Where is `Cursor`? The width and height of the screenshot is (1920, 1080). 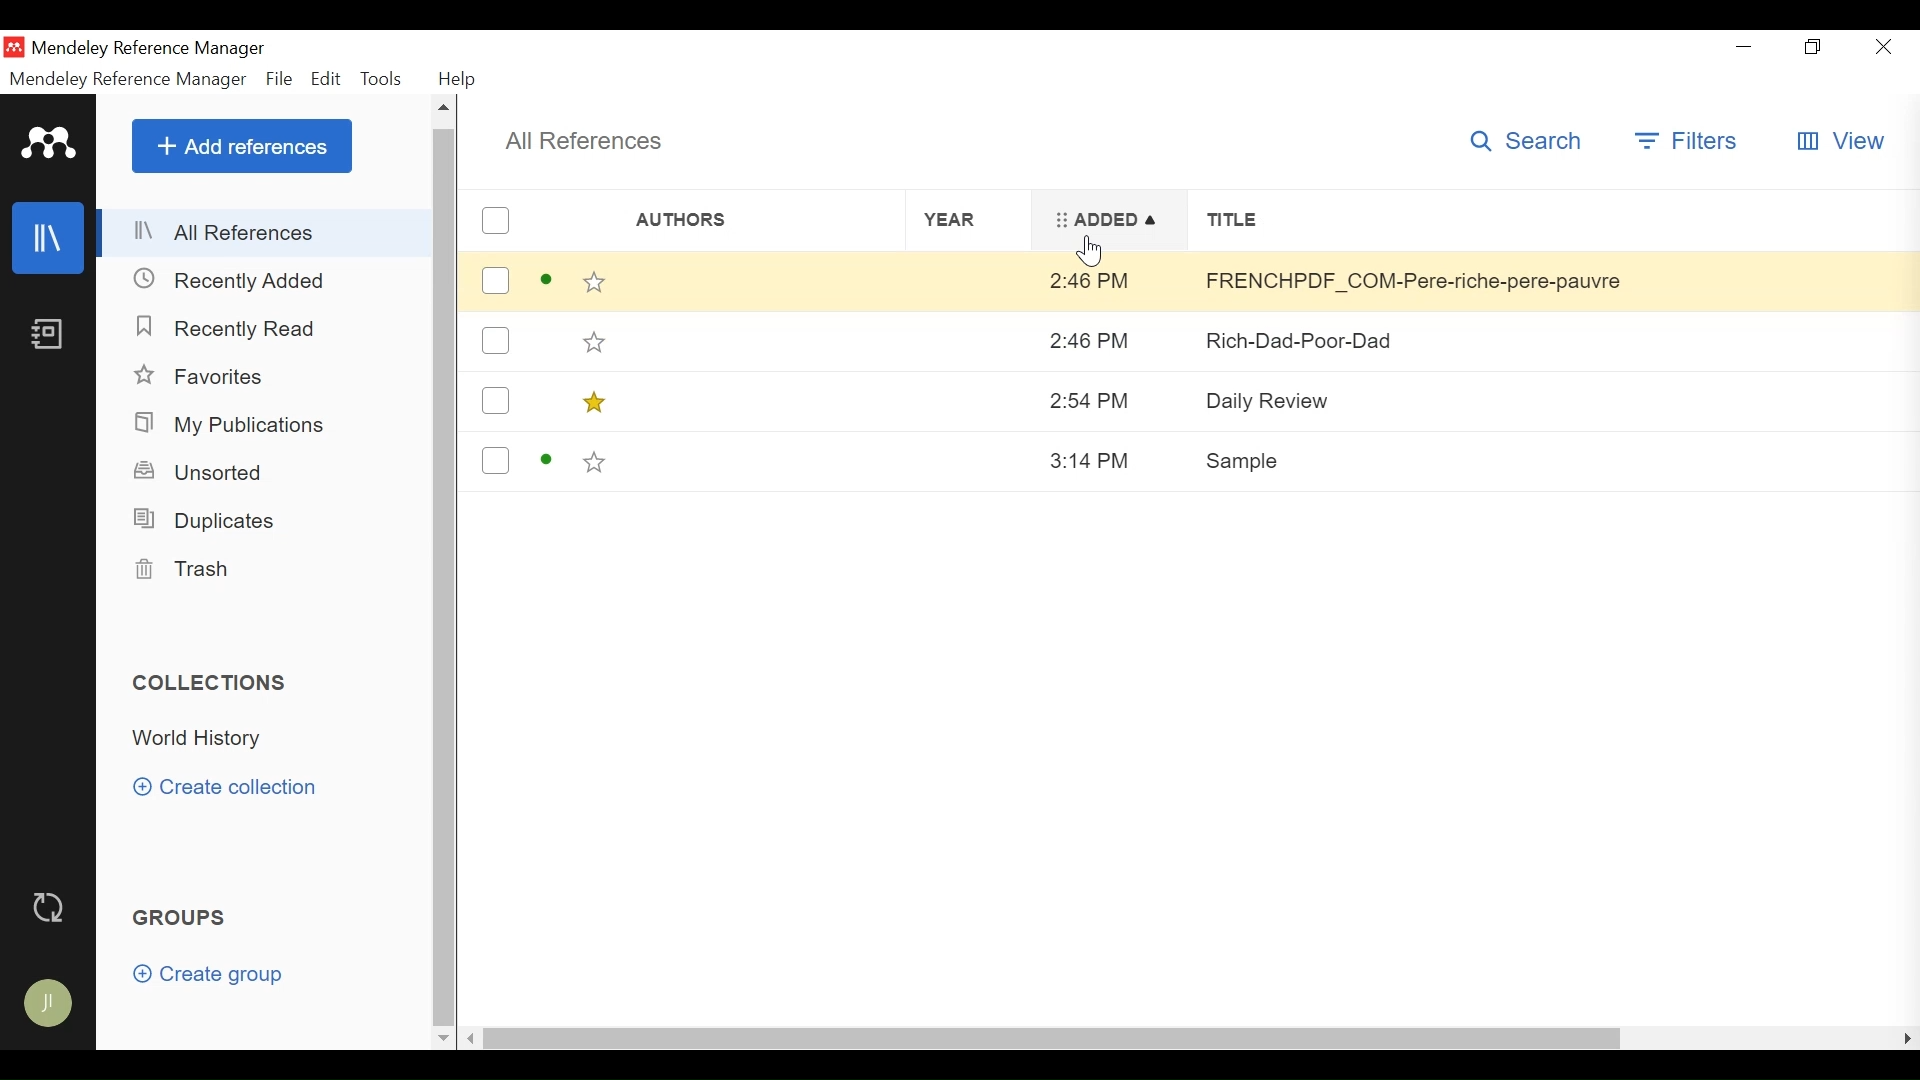 Cursor is located at coordinates (1093, 251).